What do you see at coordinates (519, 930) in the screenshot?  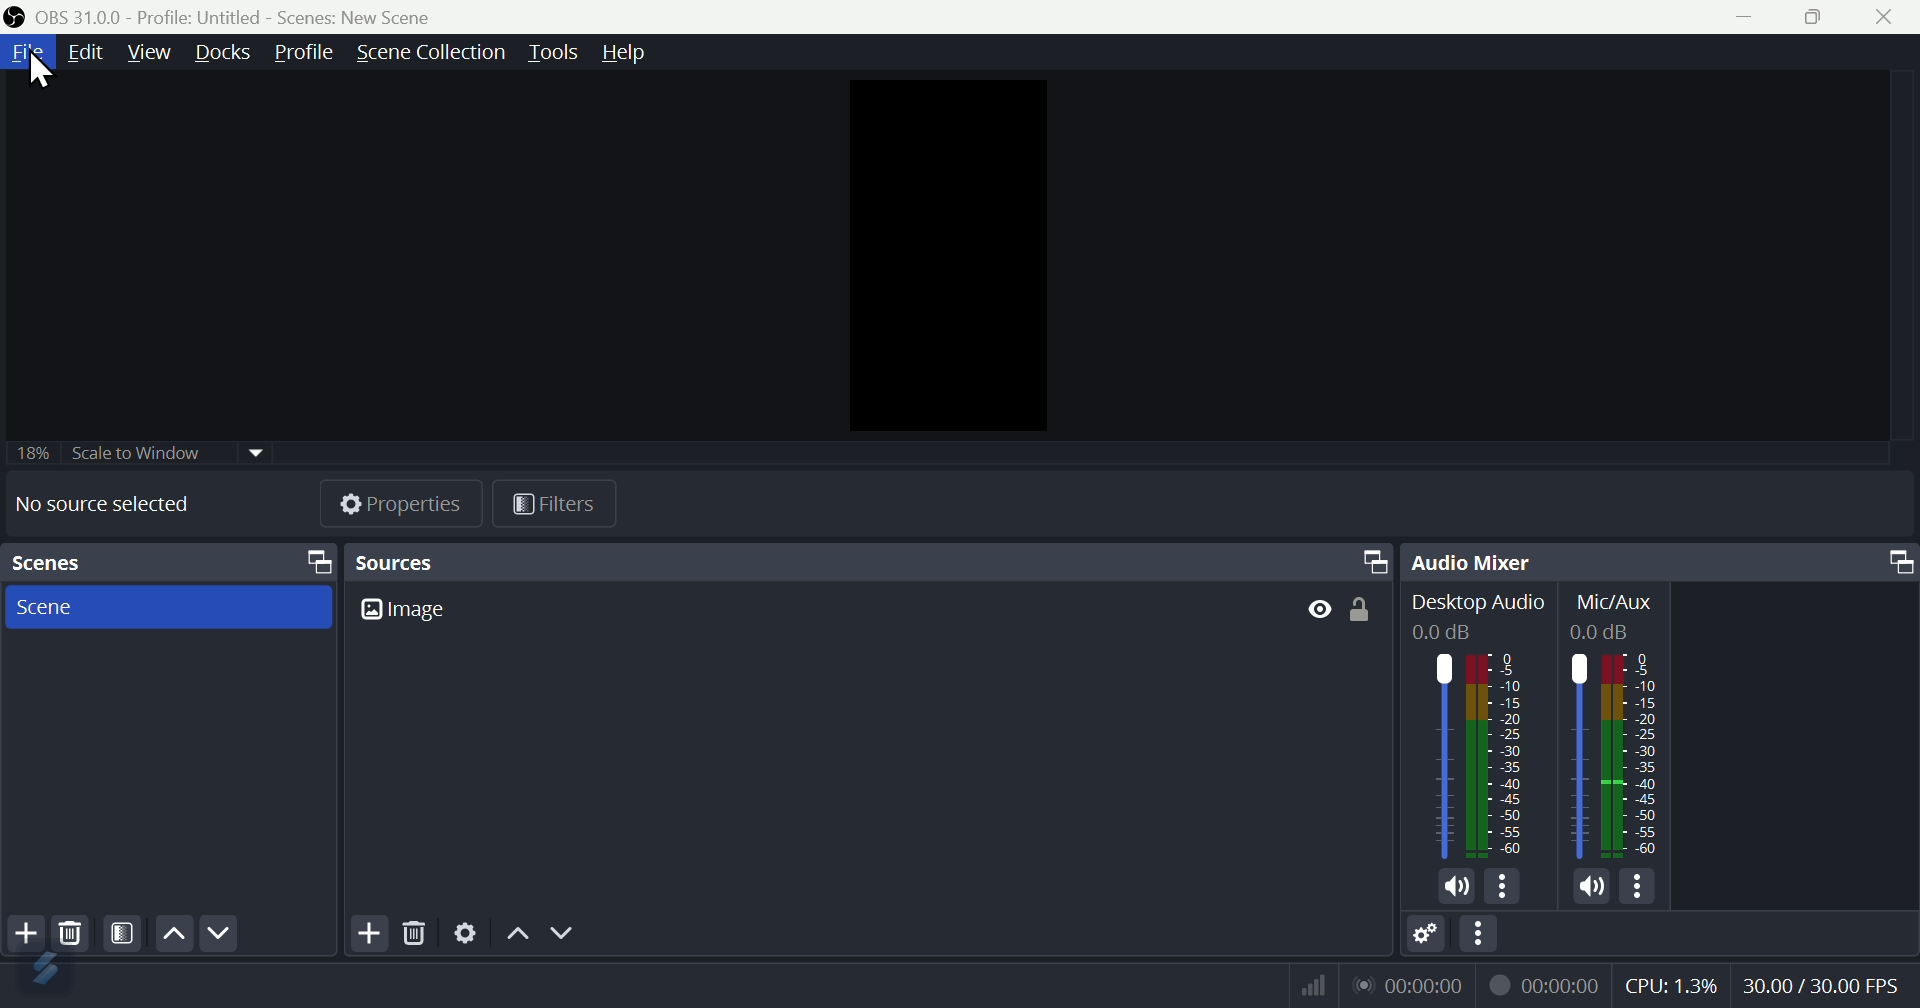 I see `Up` at bounding box center [519, 930].